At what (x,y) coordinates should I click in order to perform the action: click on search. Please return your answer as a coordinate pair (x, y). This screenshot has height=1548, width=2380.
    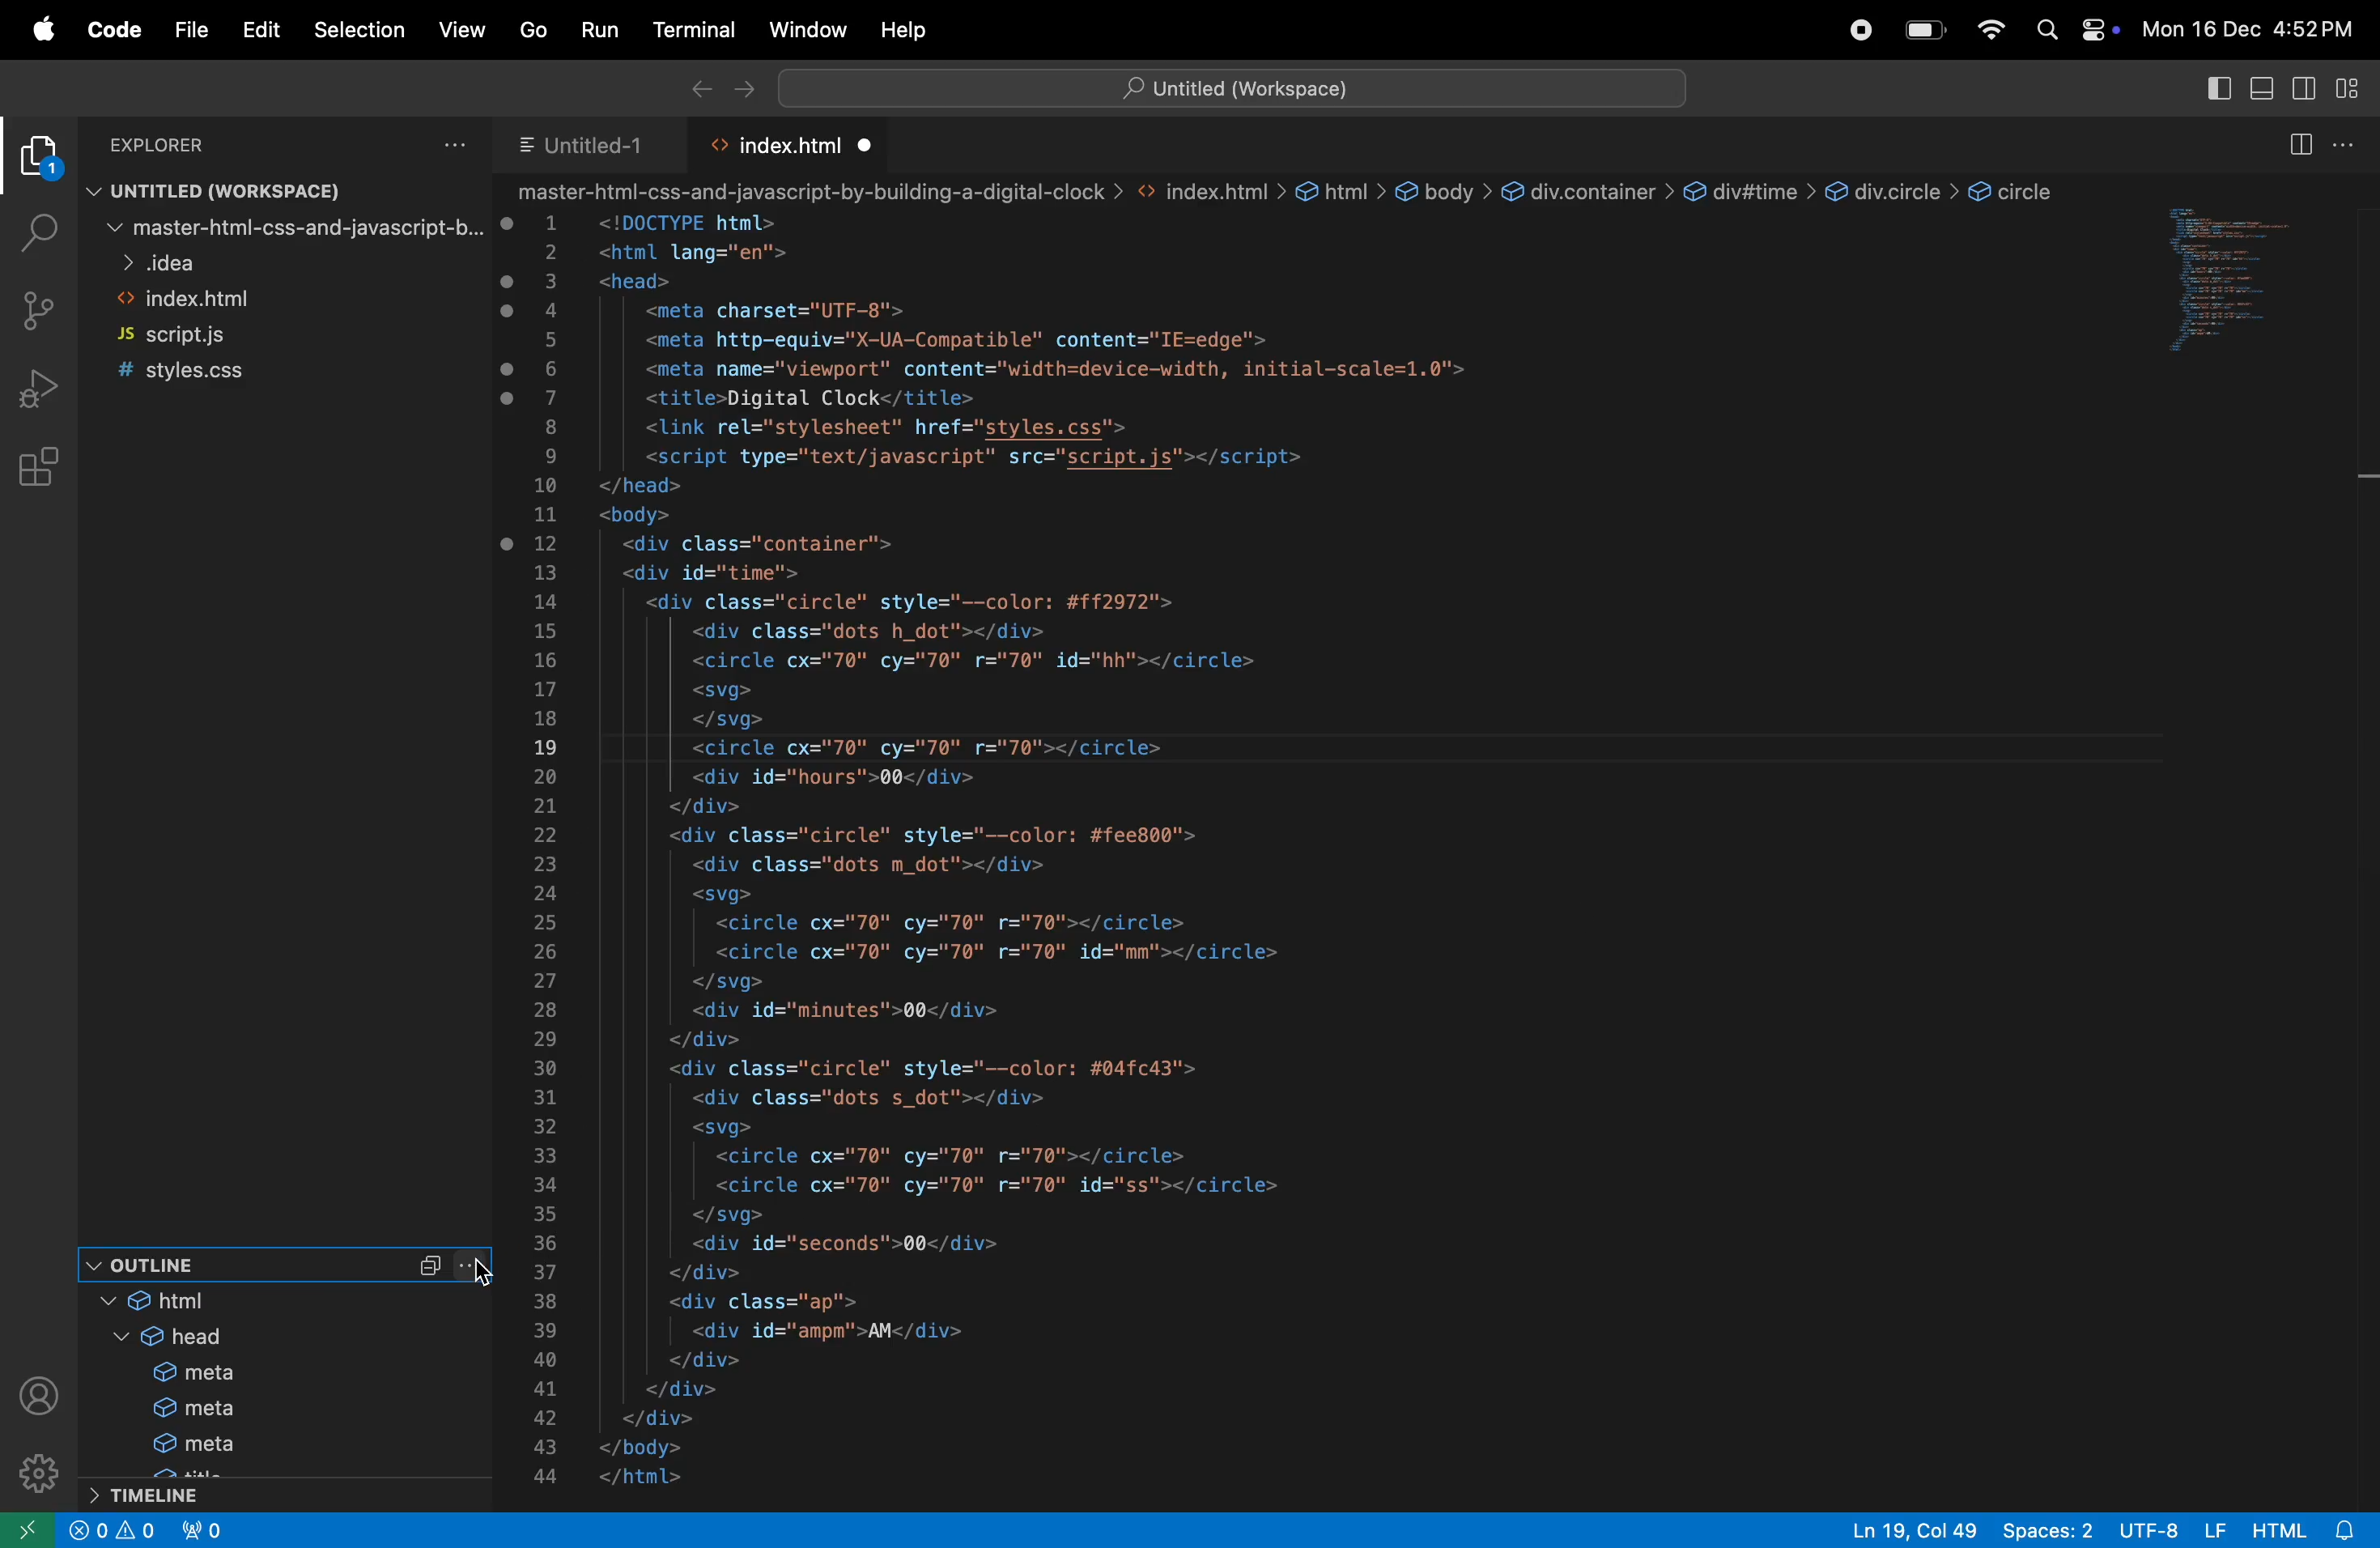
    Looking at the image, I should click on (33, 227).